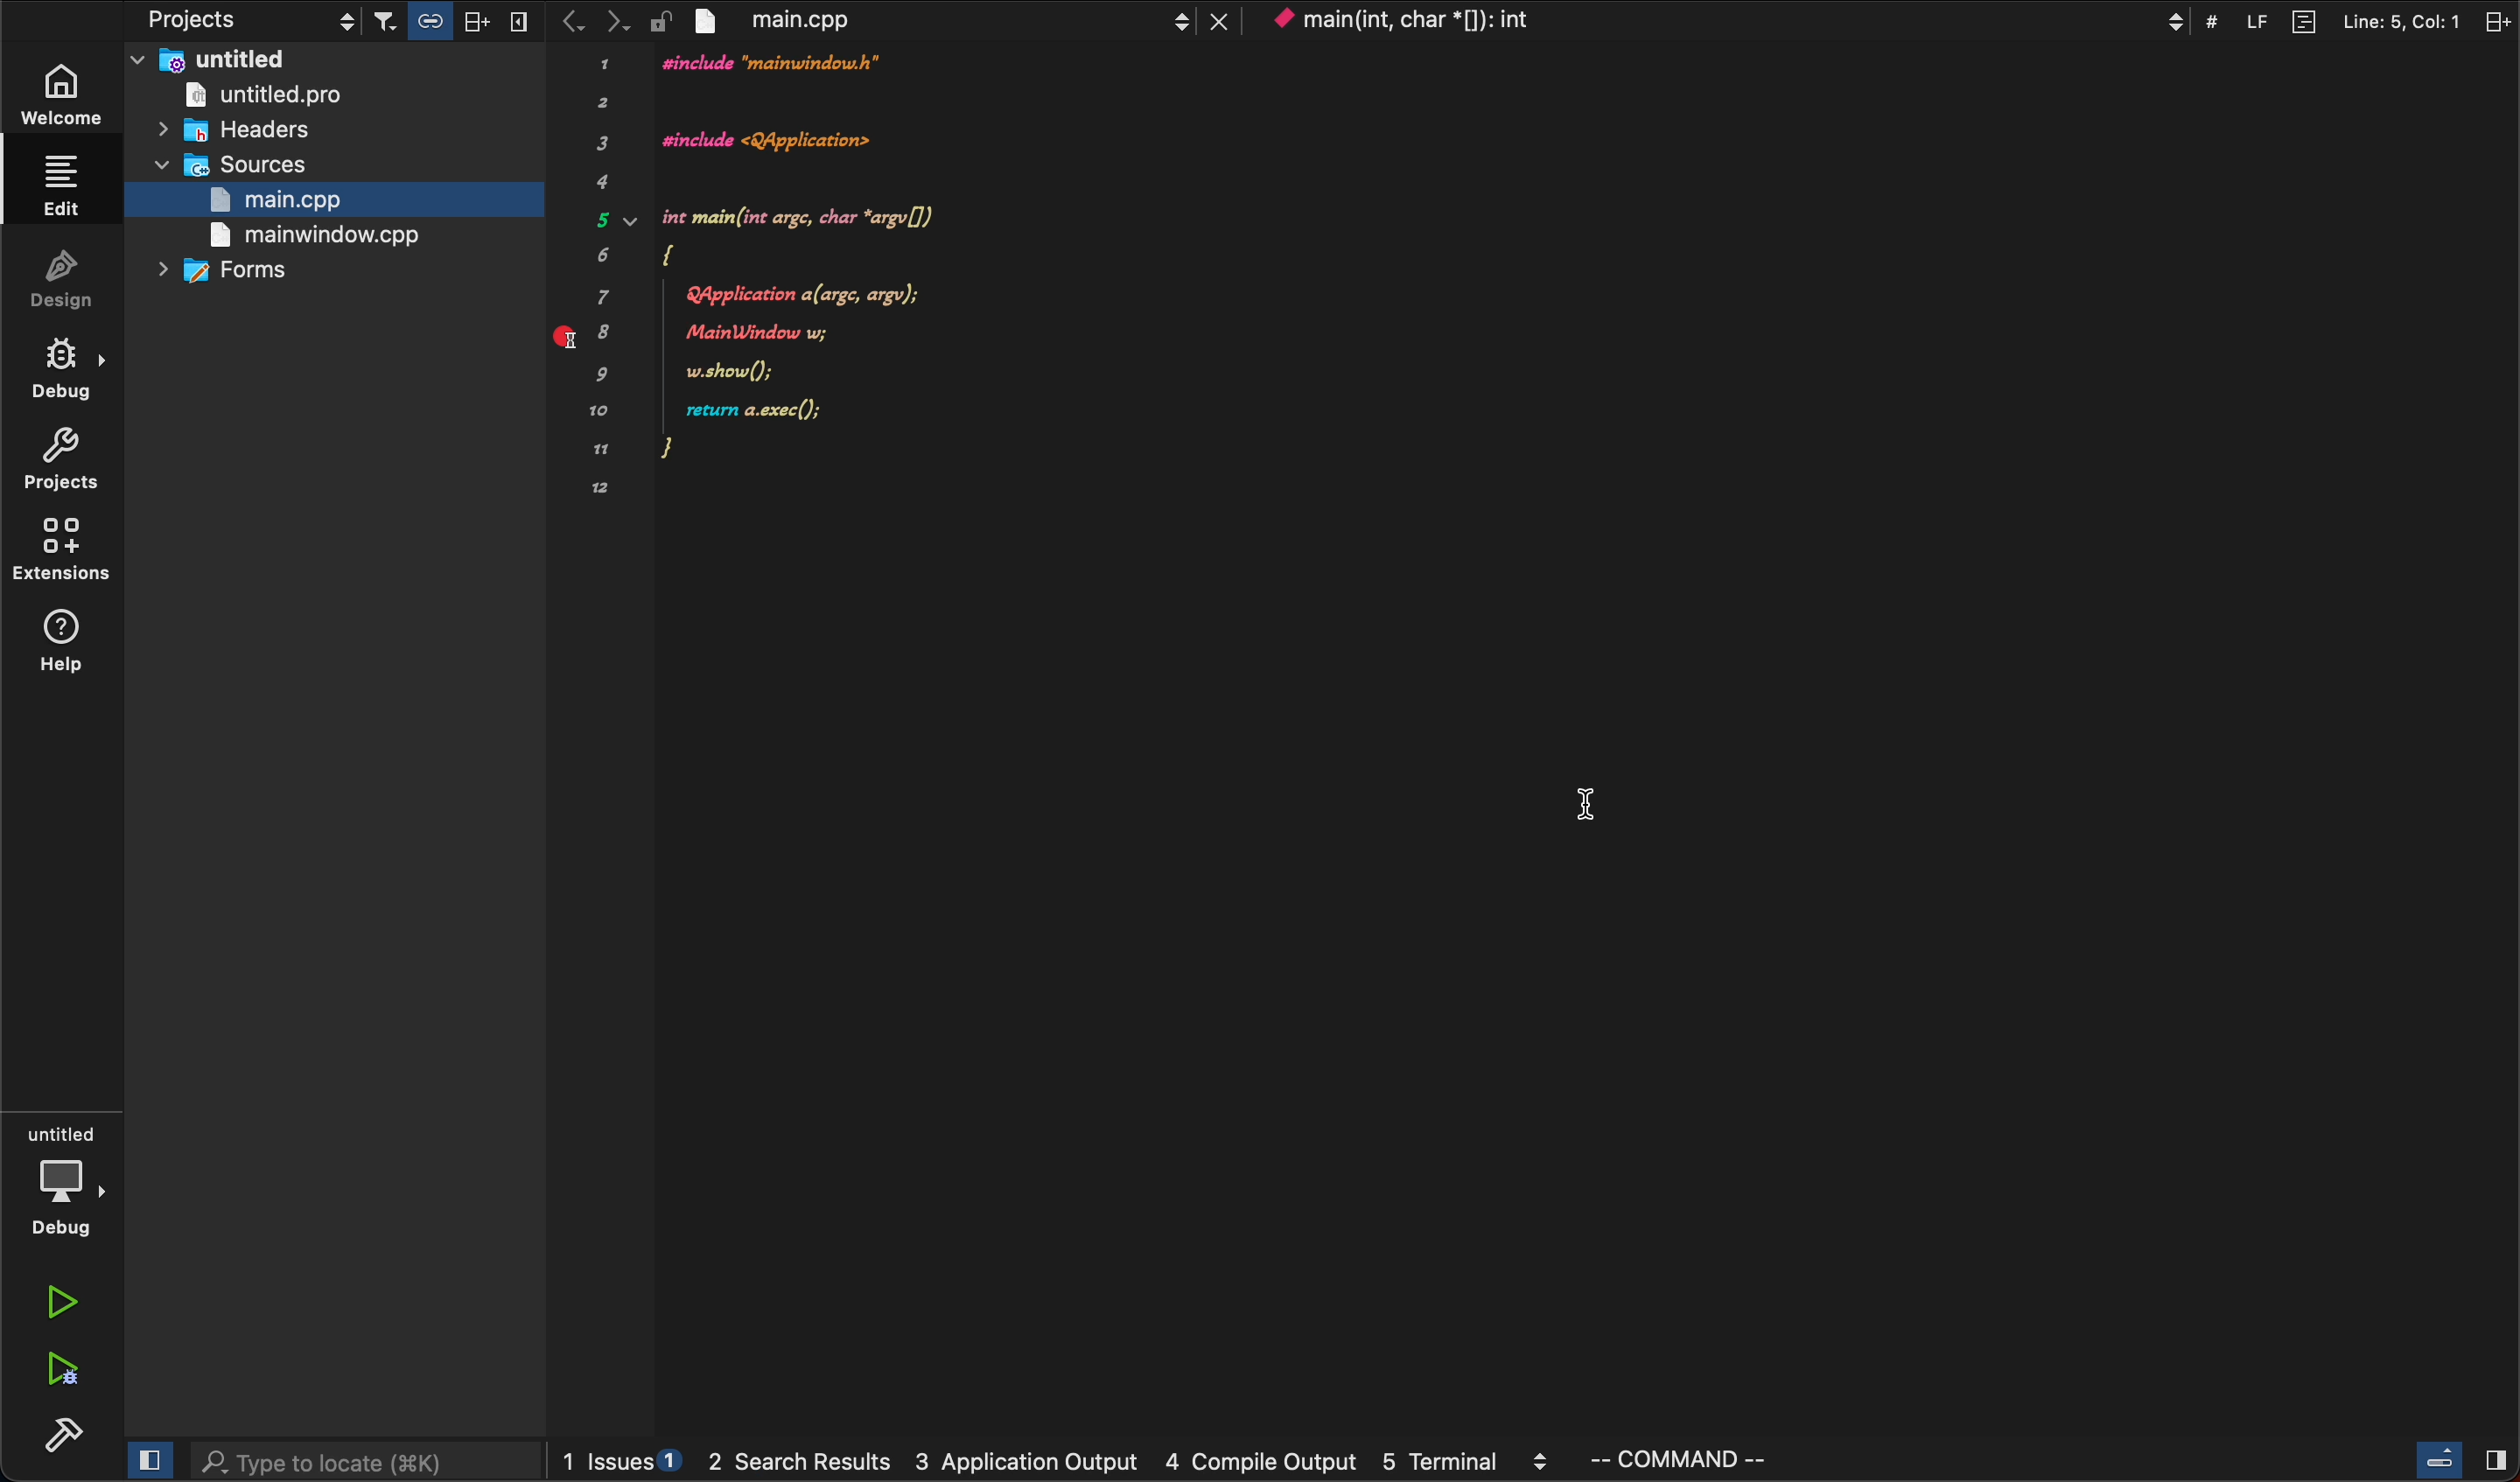 The image size is (2520, 1482). Describe the element at coordinates (62, 552) in the screenshot. I see `extentions` at that location.